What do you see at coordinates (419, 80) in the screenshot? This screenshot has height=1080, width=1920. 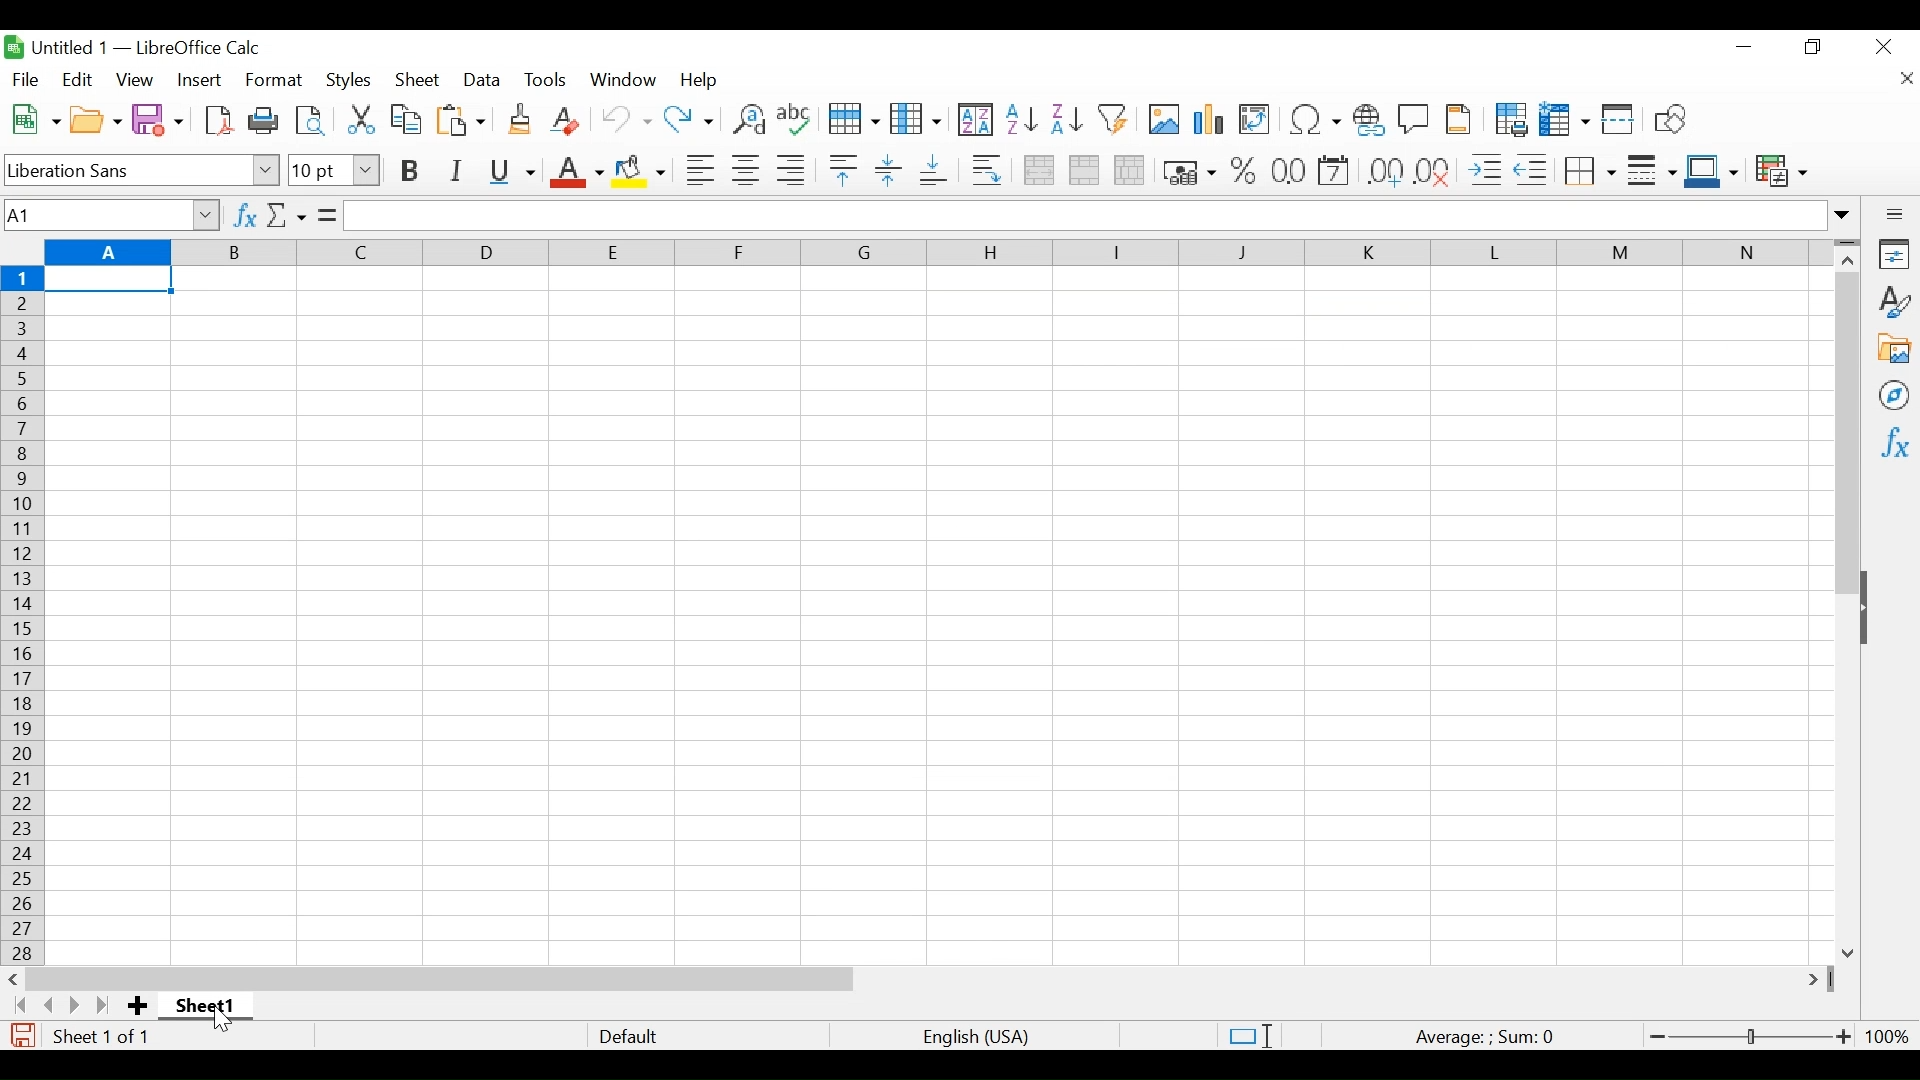 I see `Sheet` at bounding box center [419, 80].